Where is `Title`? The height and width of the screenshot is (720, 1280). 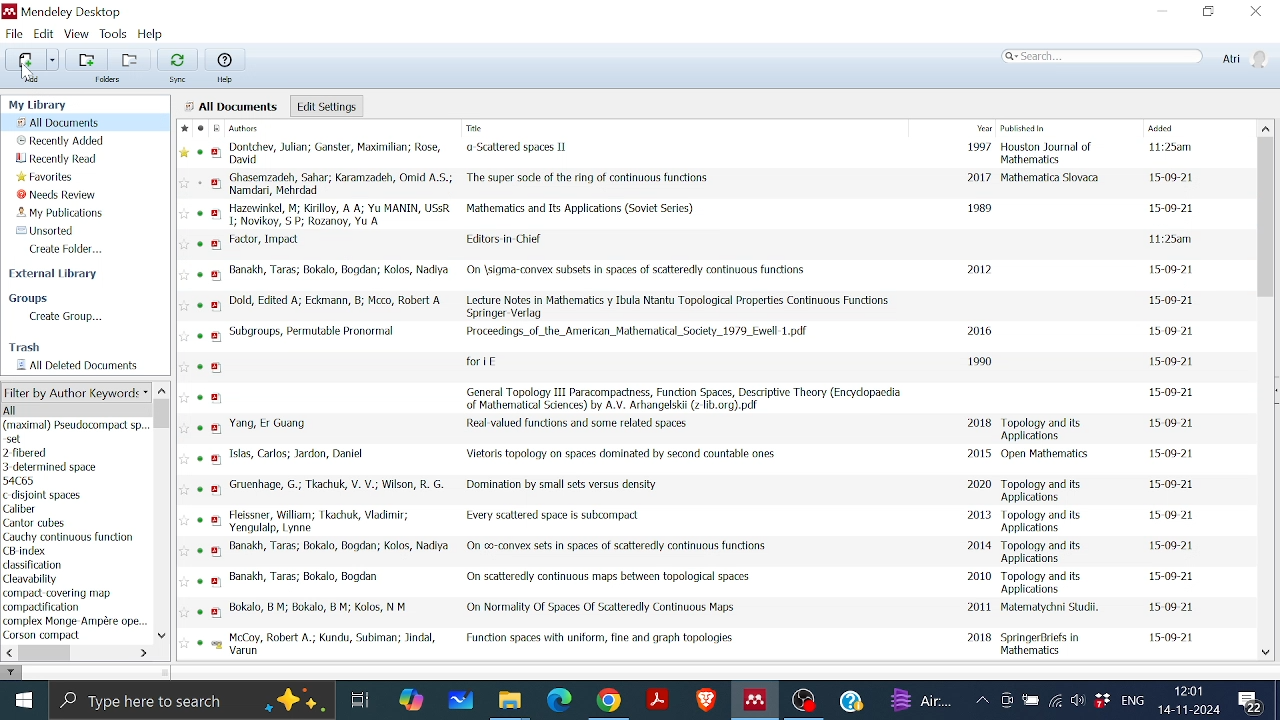
Title is located at coordinates (482, 129).